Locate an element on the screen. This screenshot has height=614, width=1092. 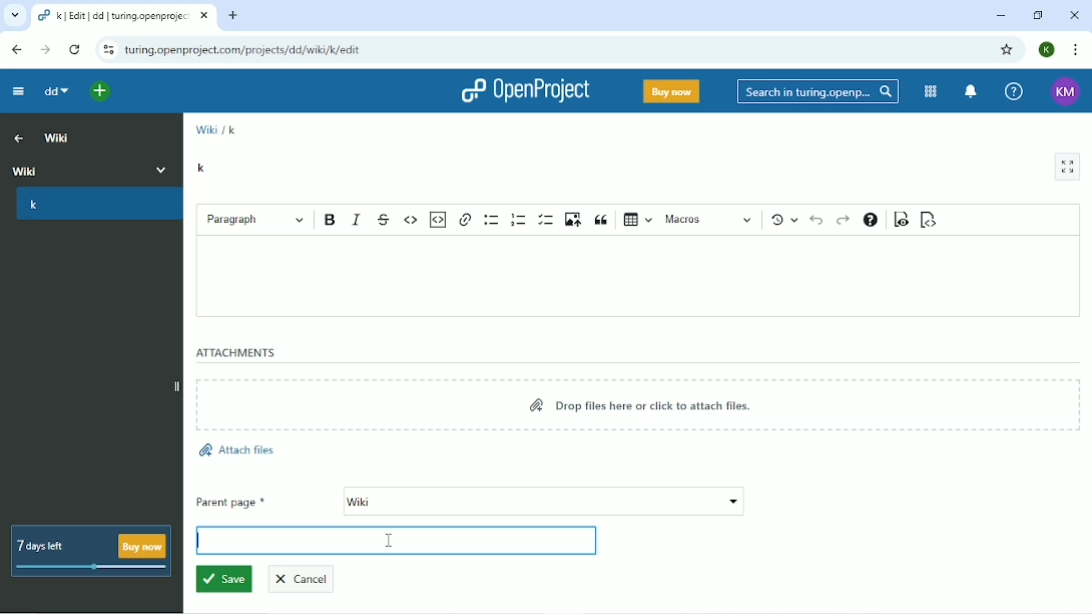
Bold is located at coordinates (330, 219).